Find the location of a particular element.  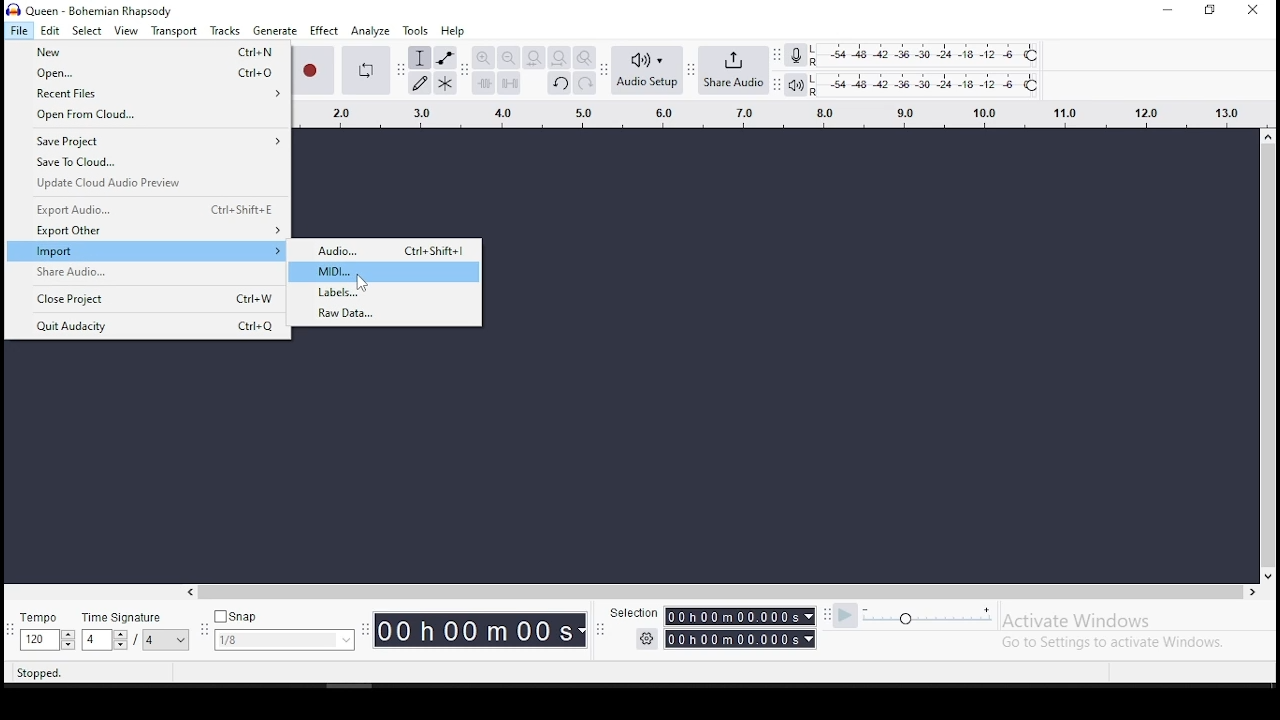

playback speed is located at coordinates (928, 618).